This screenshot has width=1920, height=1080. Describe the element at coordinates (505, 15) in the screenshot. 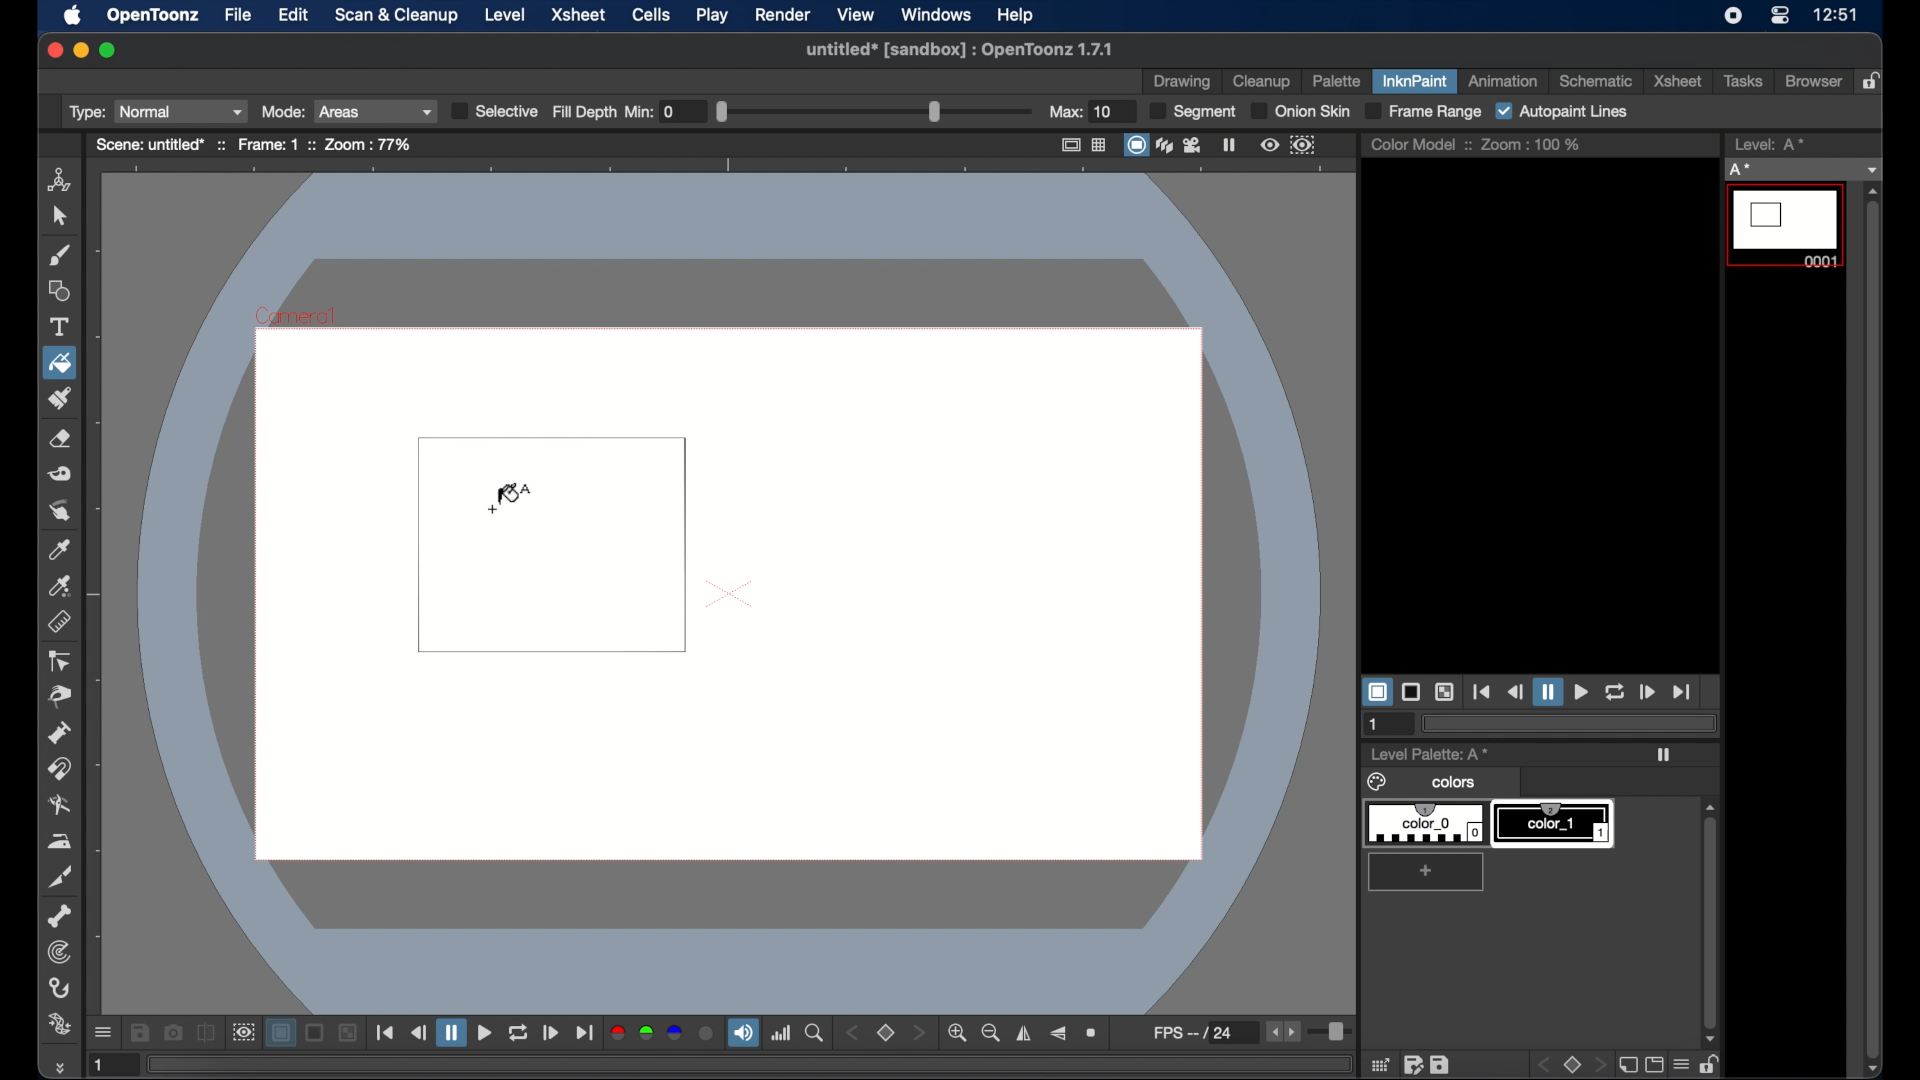

I see `level` at that location.